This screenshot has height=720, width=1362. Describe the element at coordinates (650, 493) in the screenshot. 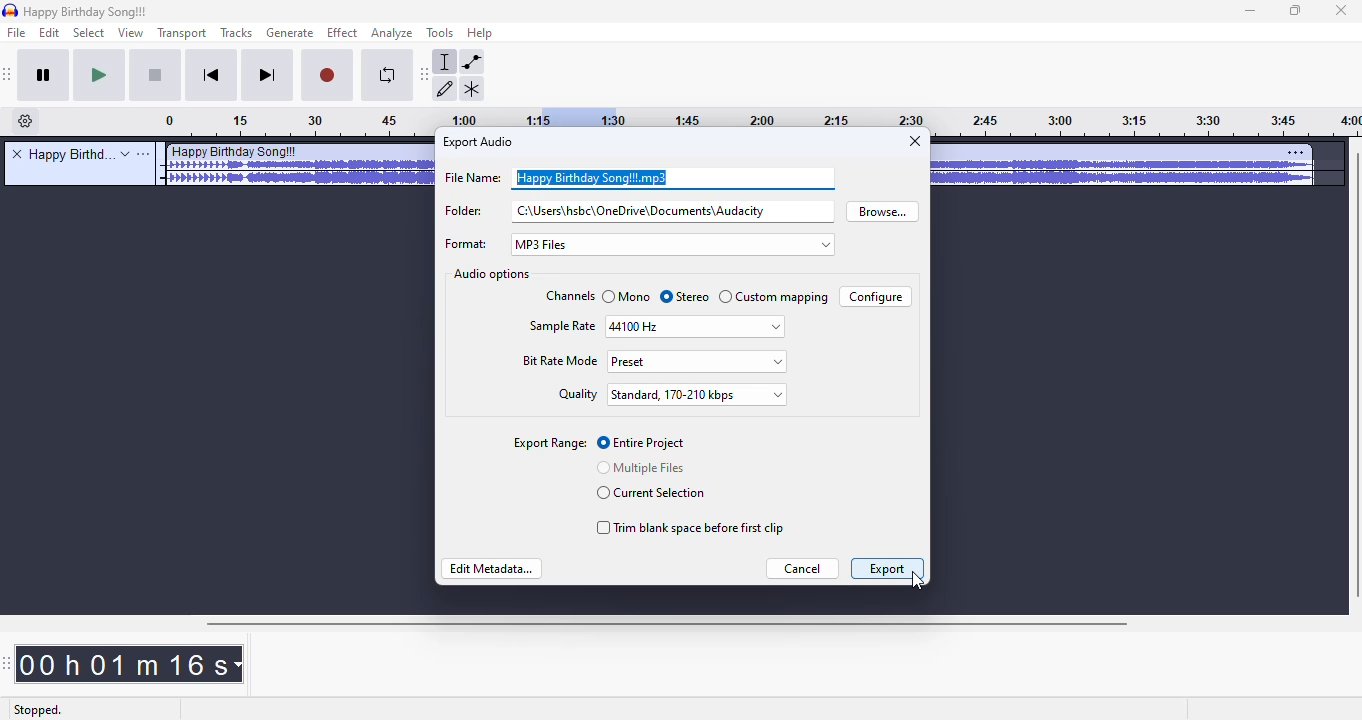

I see `current selection` at that location.